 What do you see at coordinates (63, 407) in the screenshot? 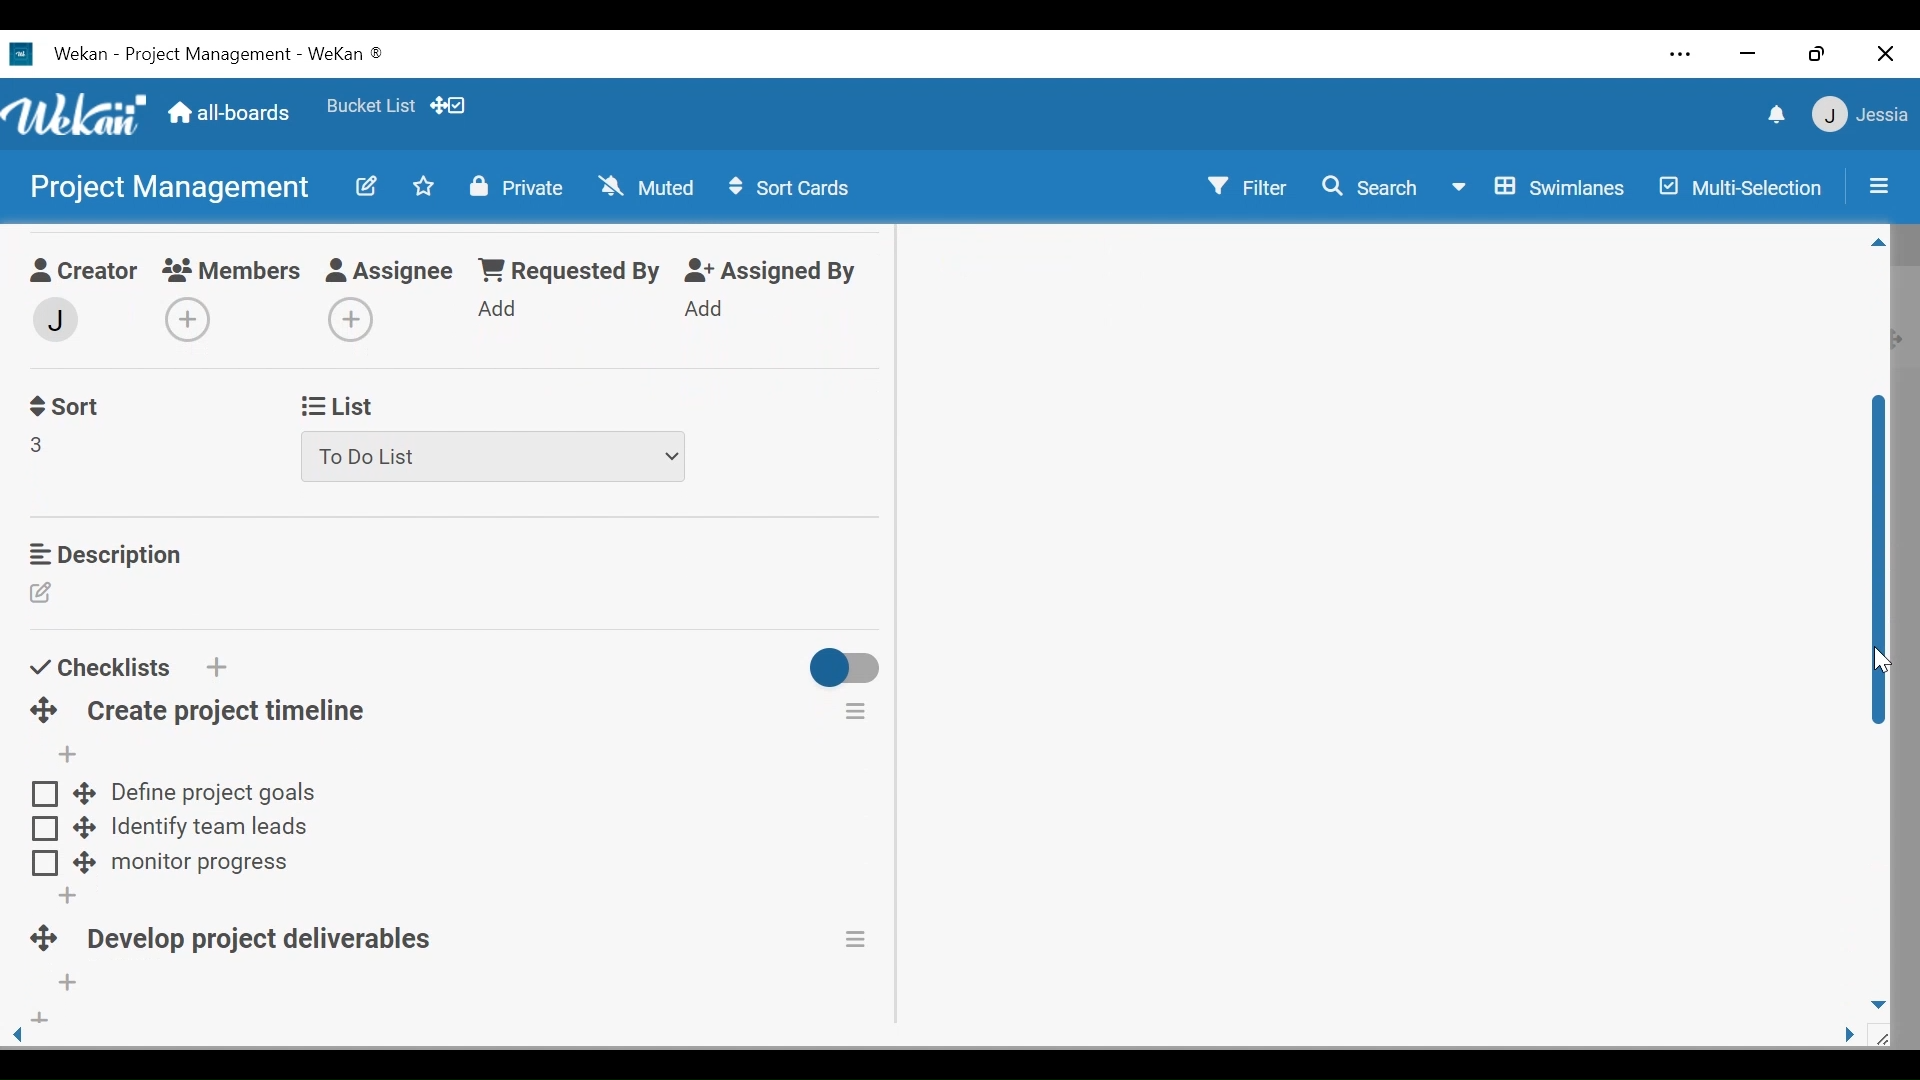
I see `Sort` at bounding box center [63, 407].